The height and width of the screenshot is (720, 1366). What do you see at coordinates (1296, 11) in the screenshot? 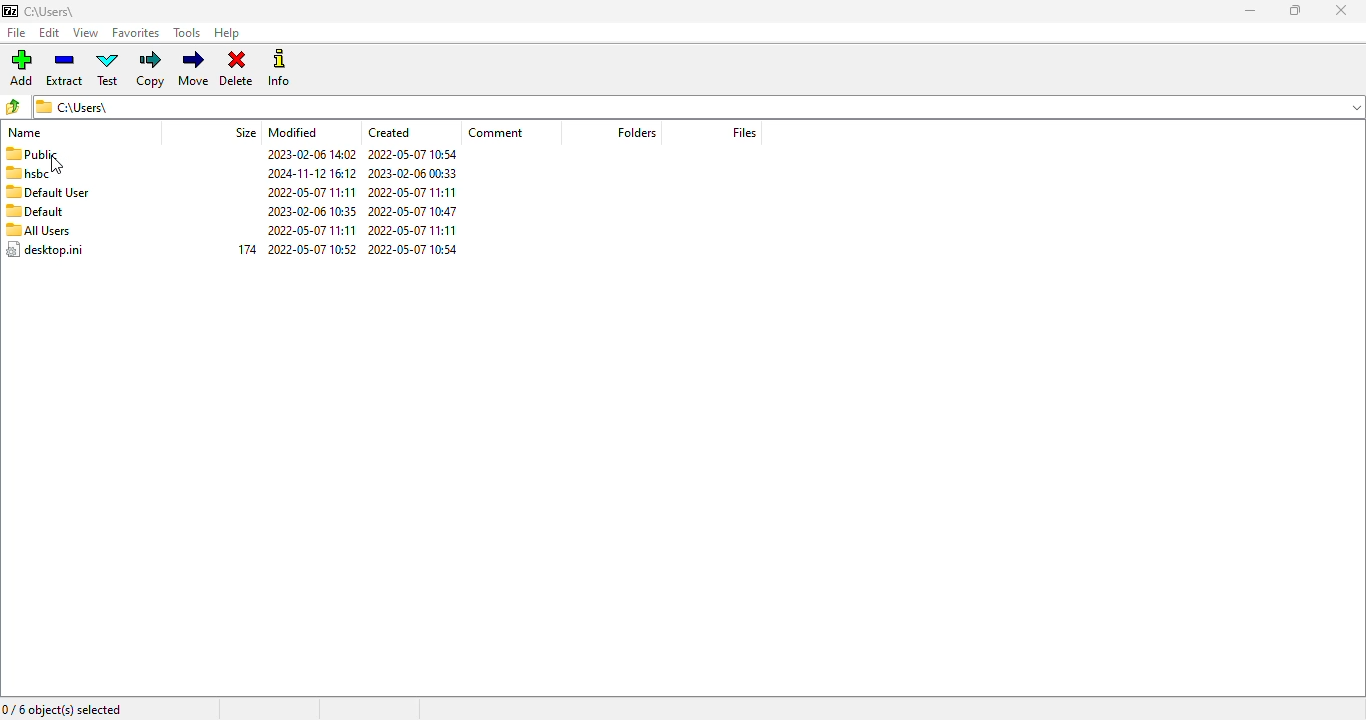
I see `maximize` at bounding box center [1296, 11].